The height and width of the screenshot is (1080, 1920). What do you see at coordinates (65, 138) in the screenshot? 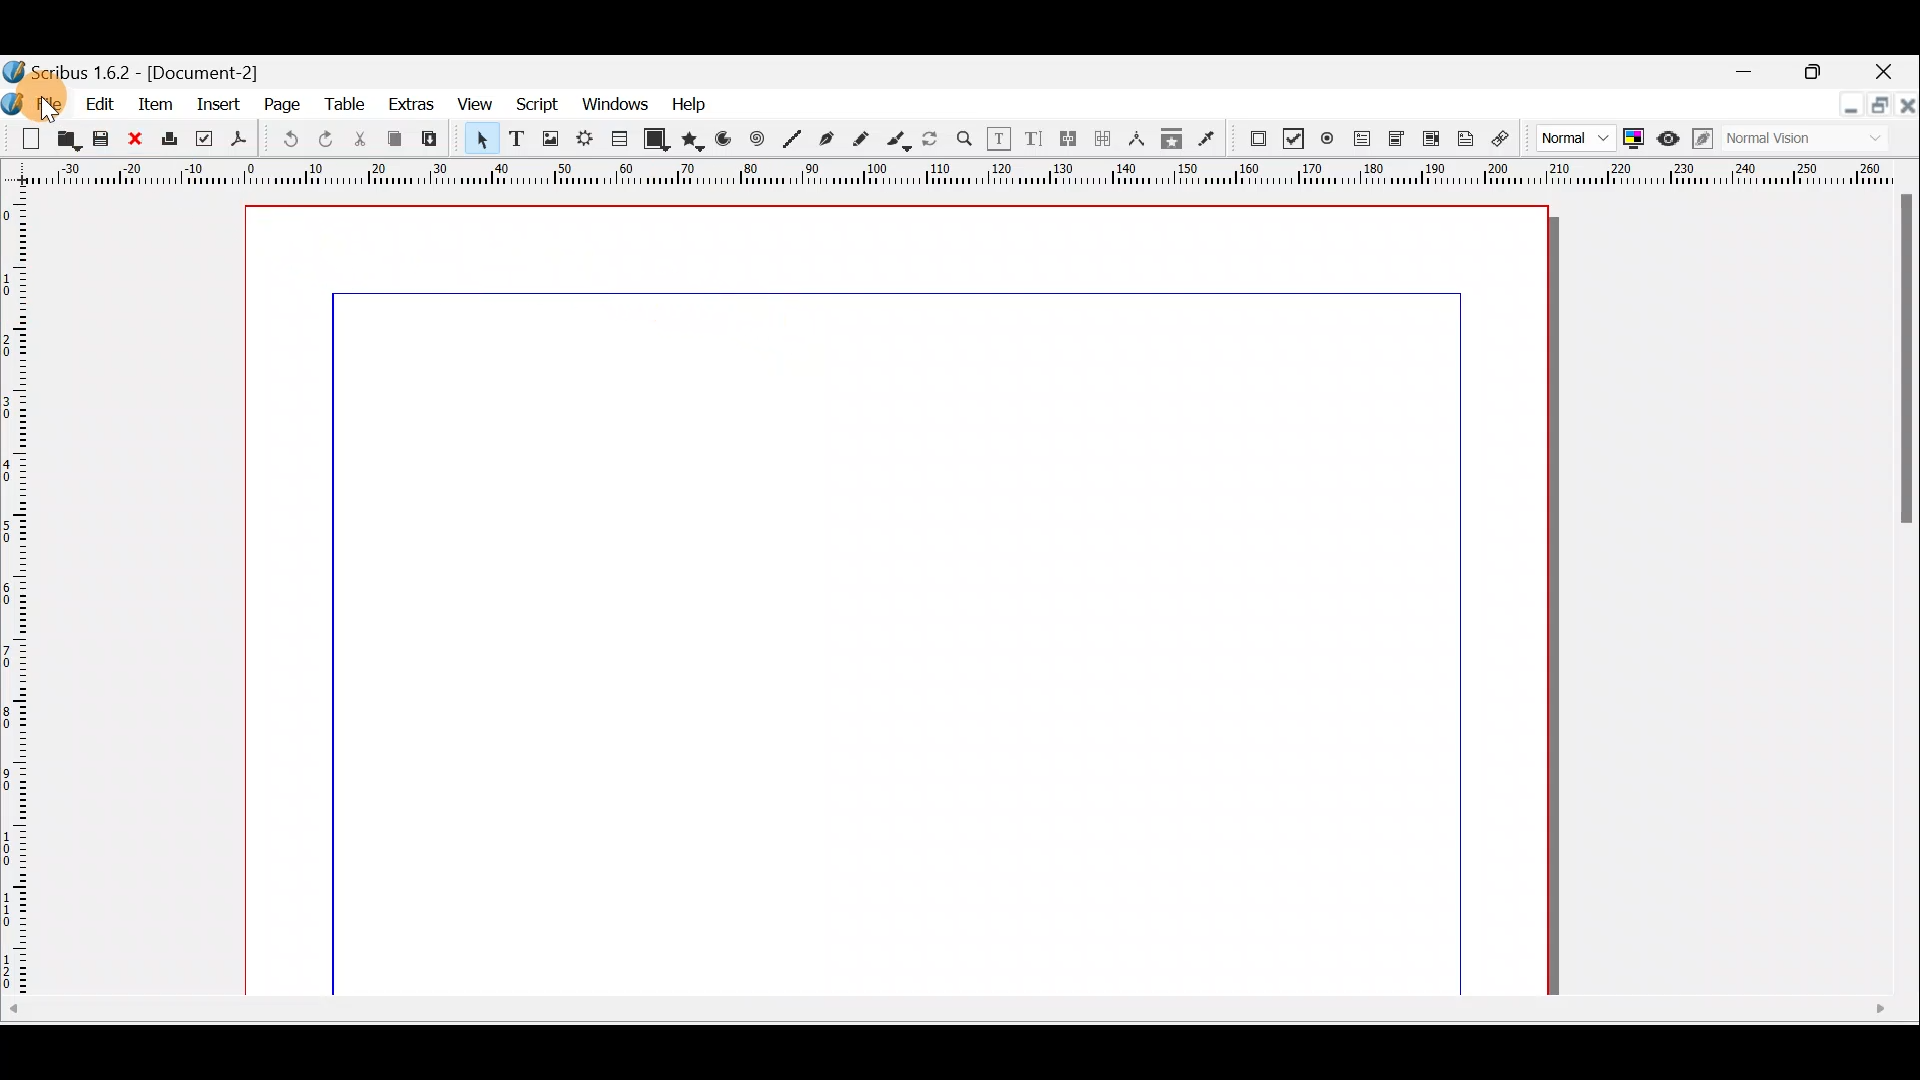
I see `Open` at bounding box center [65, 138].